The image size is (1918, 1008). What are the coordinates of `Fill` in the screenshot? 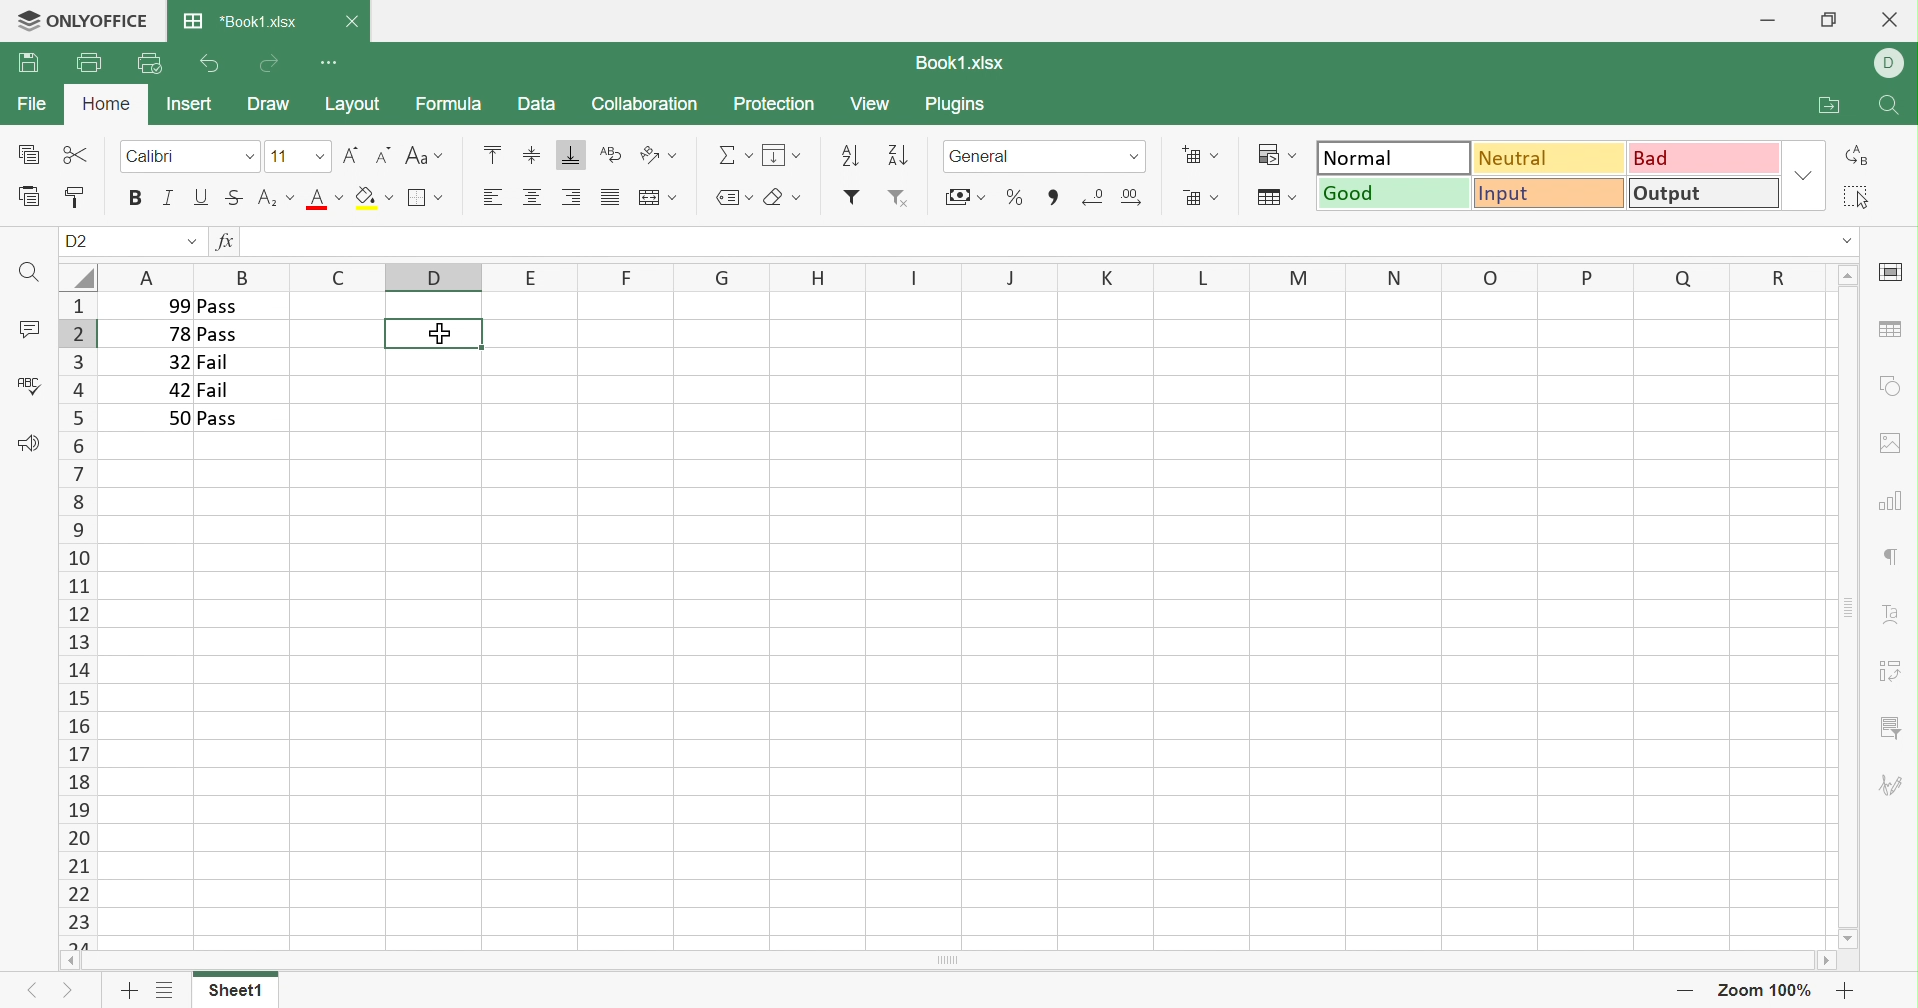 It's located at (782, 155).